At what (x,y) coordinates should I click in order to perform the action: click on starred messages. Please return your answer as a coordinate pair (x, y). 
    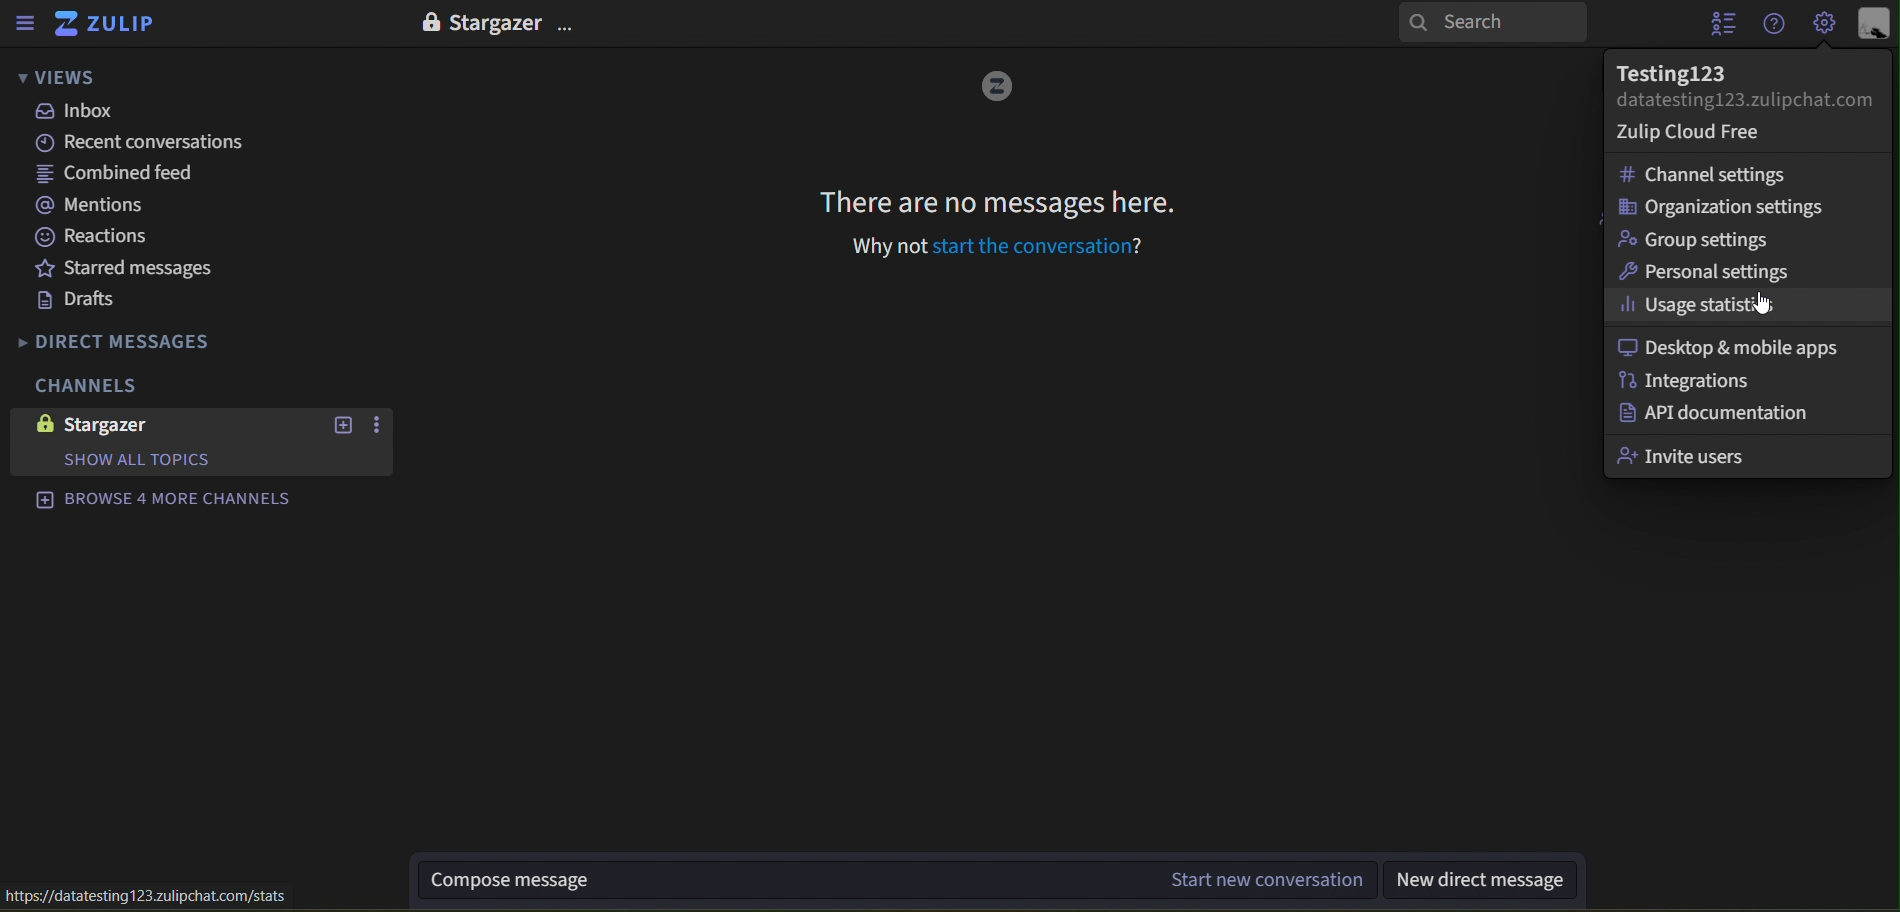
    Looking at the image, I should click on (139, 269).